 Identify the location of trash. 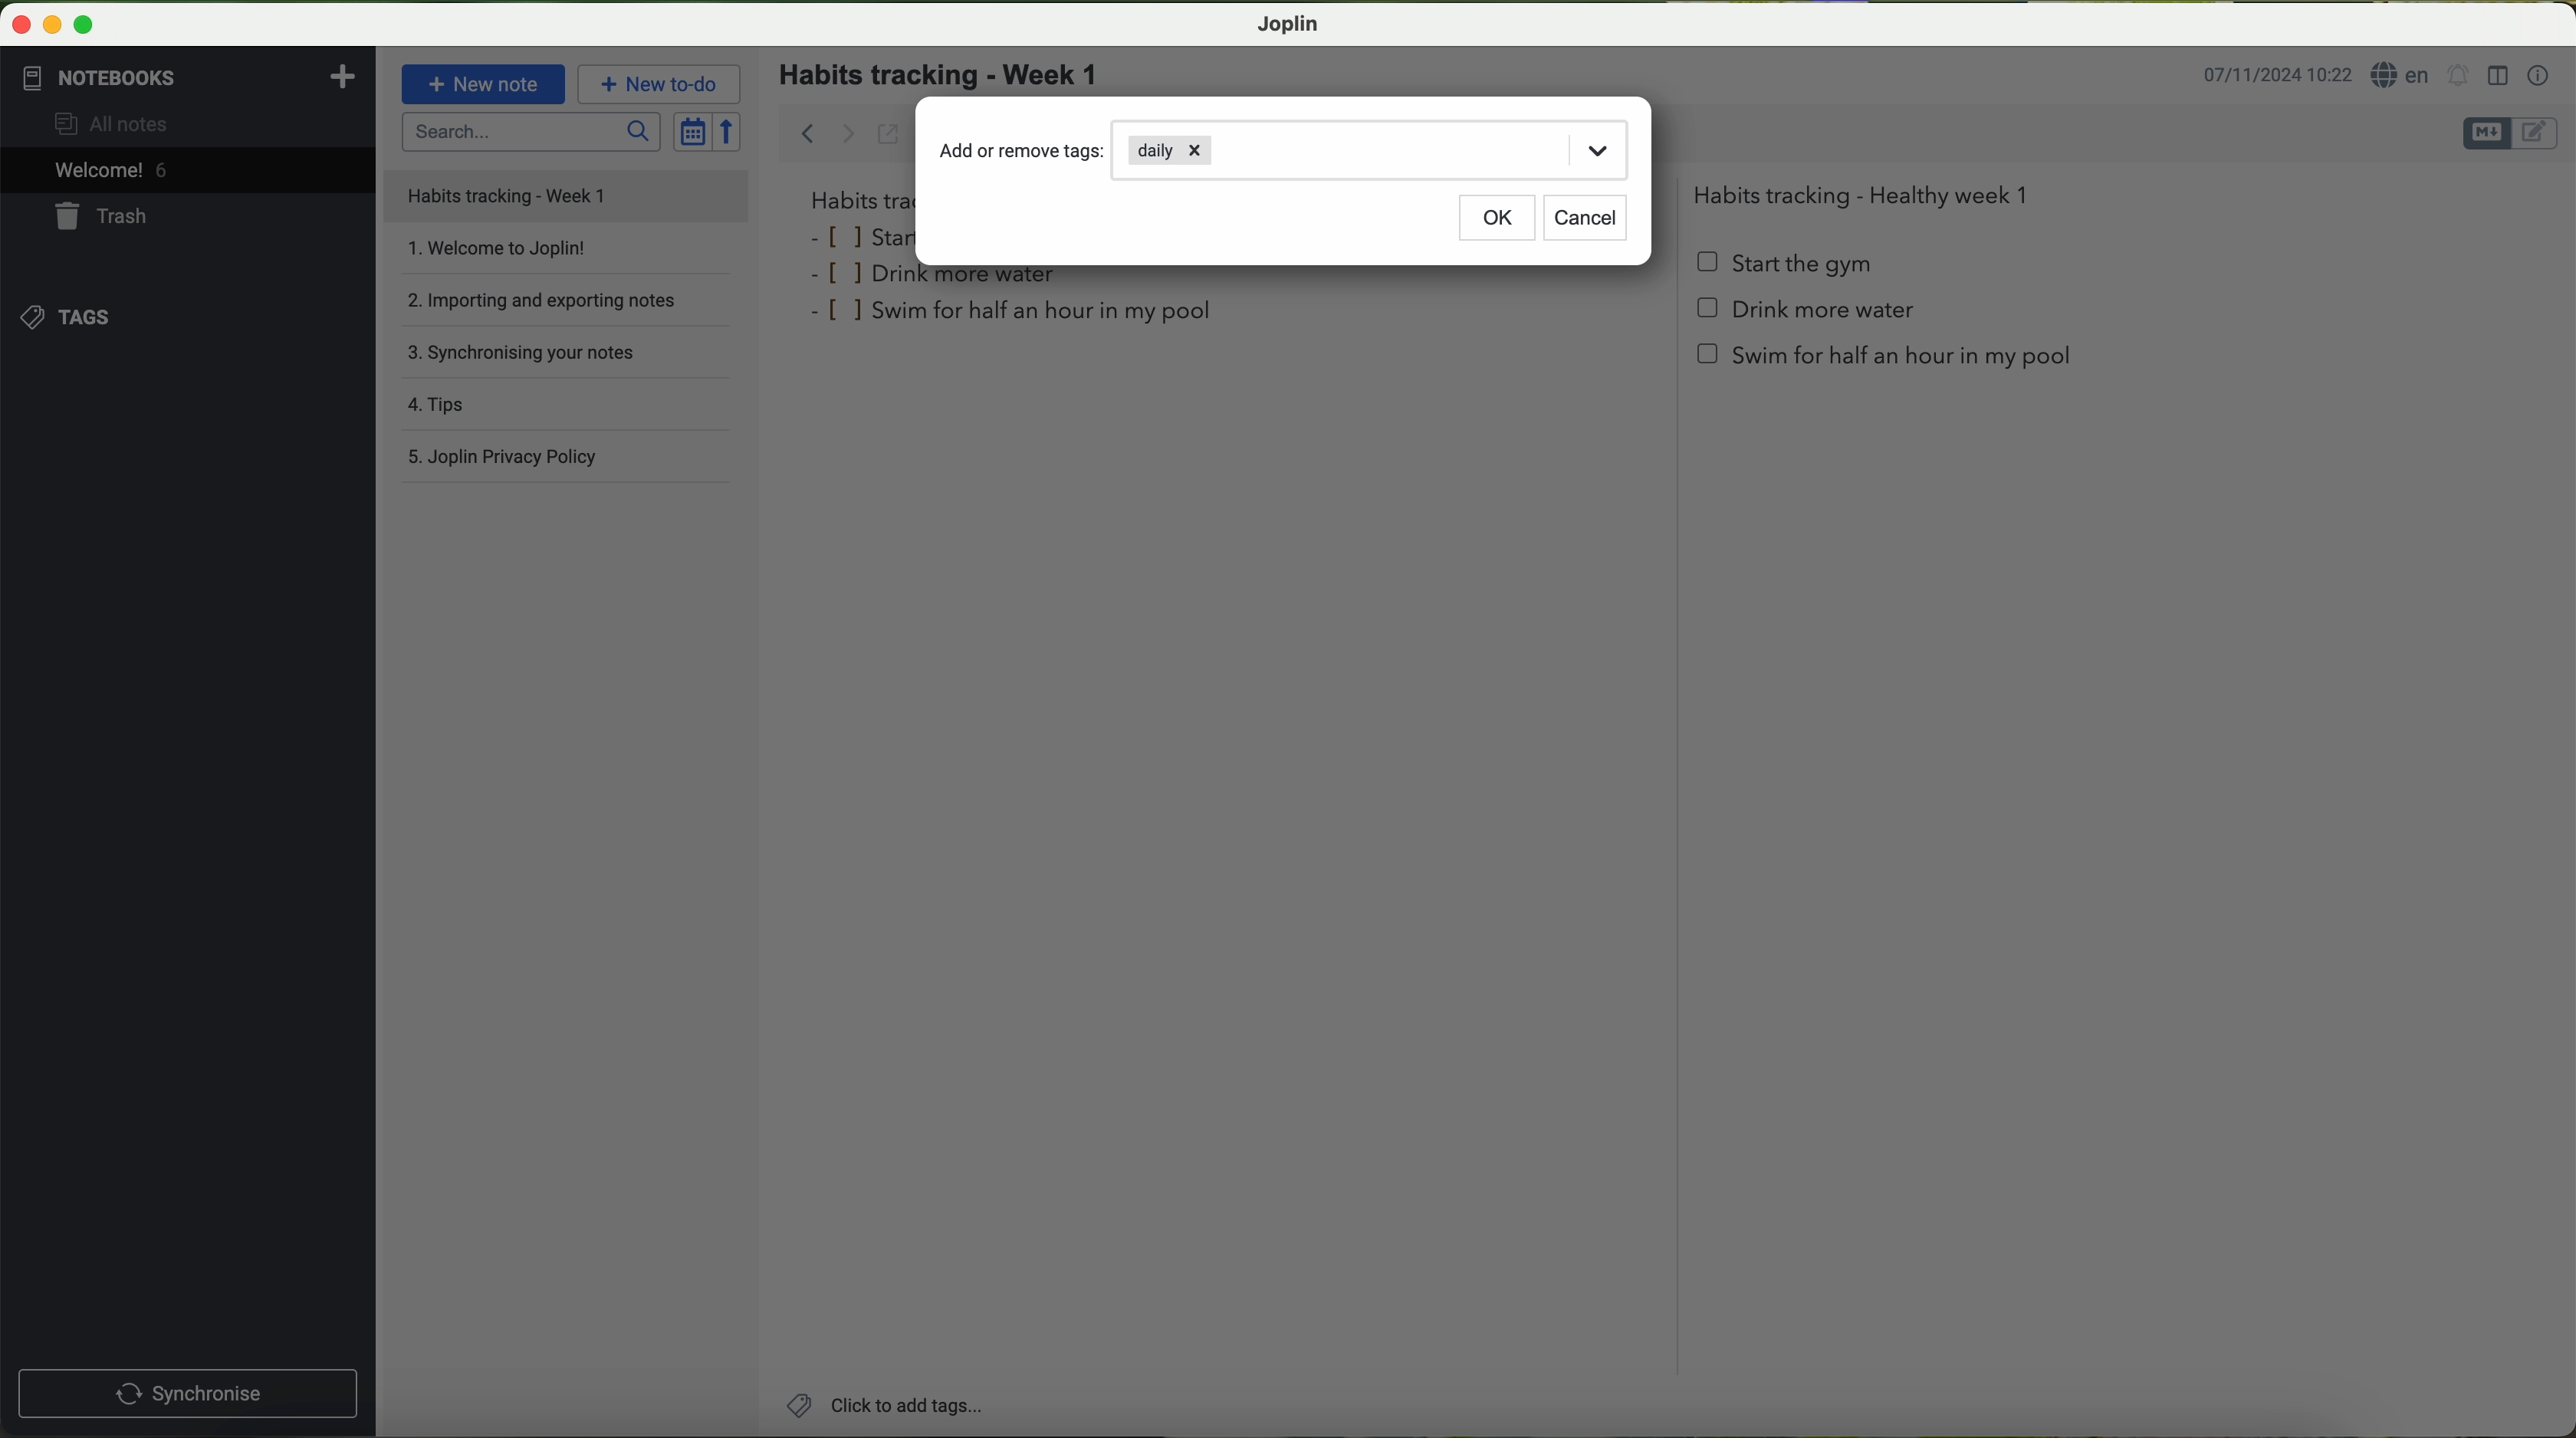
(105, 216).